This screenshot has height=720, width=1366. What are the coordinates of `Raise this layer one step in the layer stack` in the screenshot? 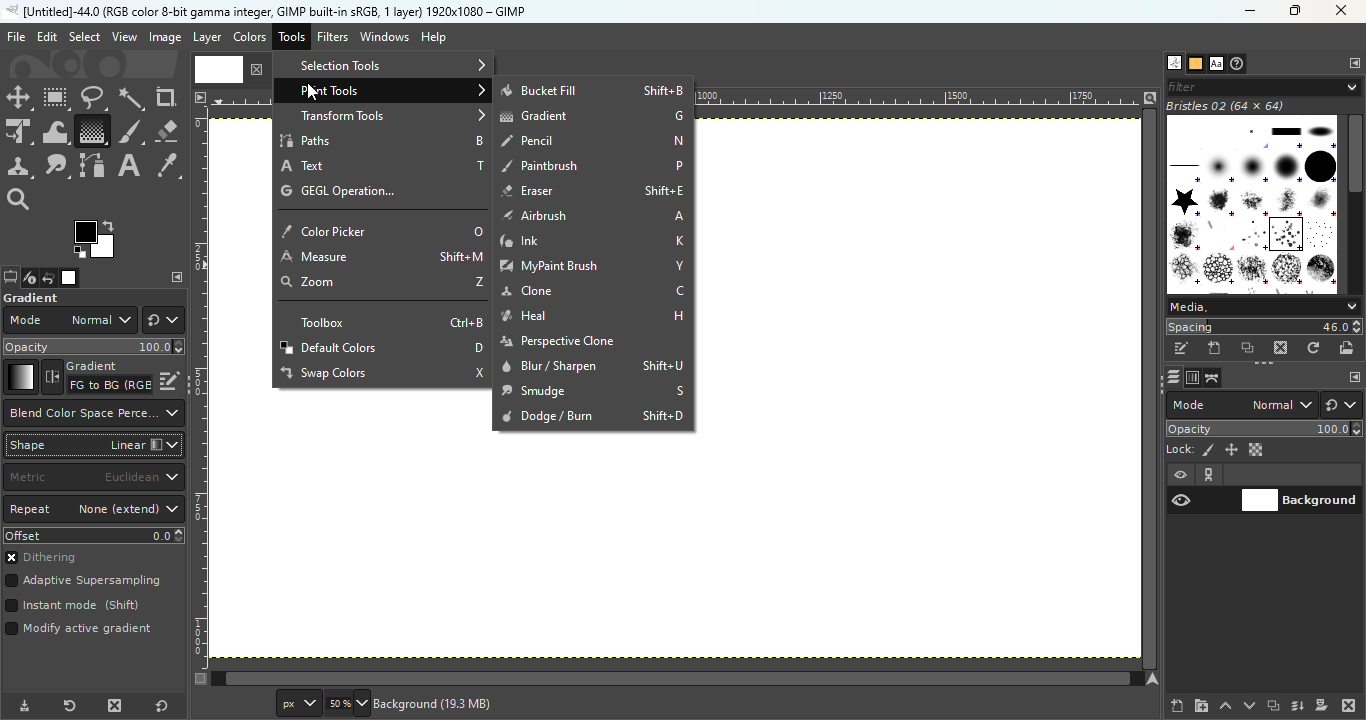 It's located at (1226, 706).